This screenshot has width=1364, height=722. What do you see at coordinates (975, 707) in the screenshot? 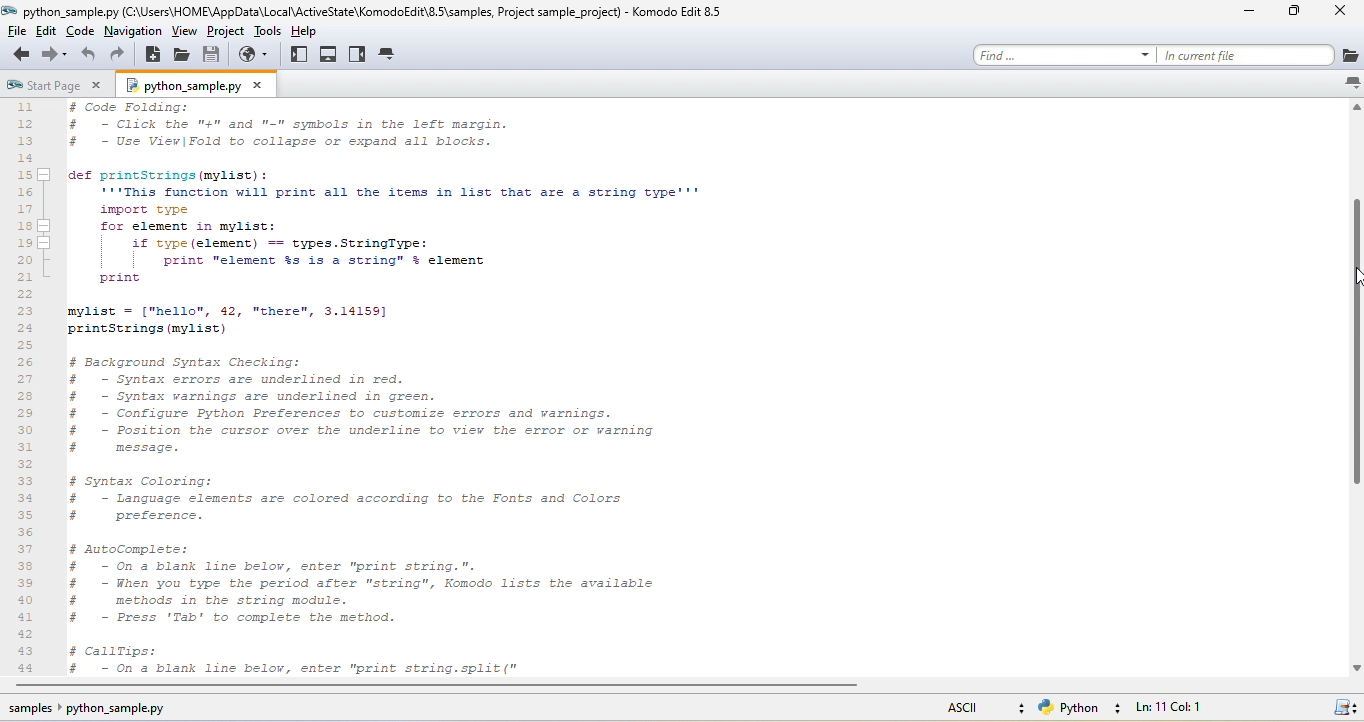
I see `ascii` at bounding box center [975, 707].